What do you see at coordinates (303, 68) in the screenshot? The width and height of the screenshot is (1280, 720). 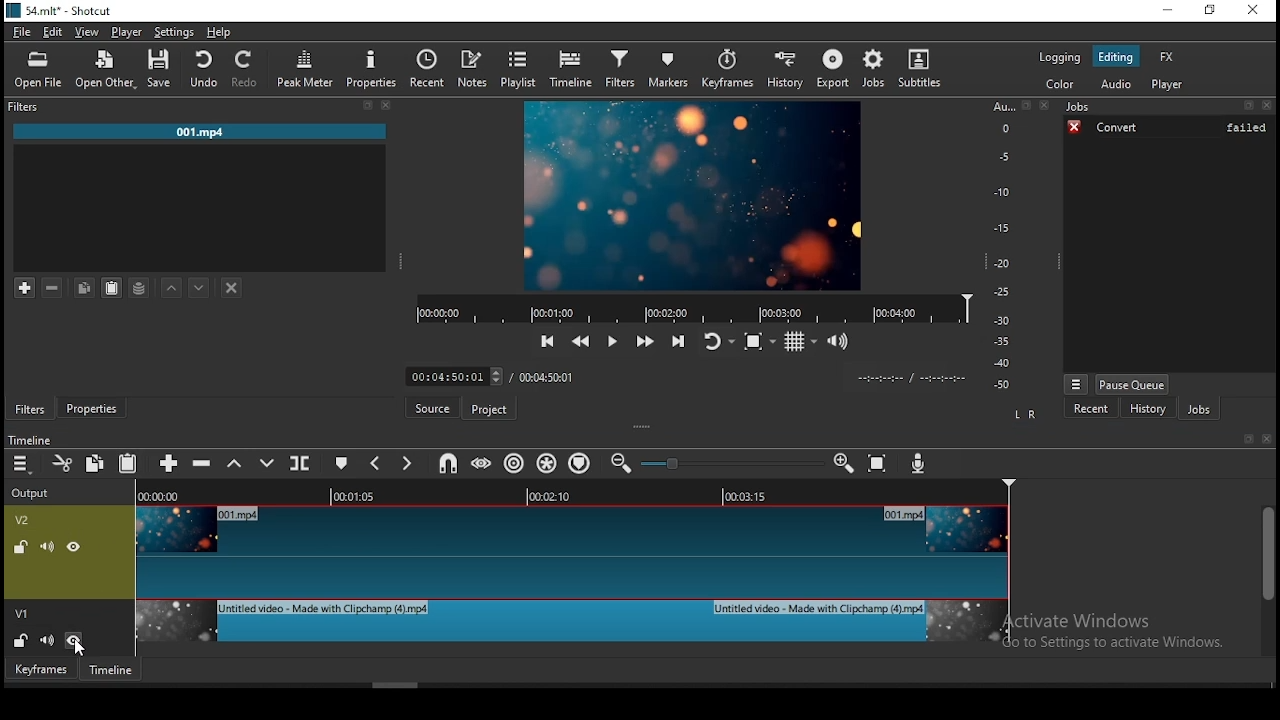 I see `peak meter` at bounding box center [303, 68].